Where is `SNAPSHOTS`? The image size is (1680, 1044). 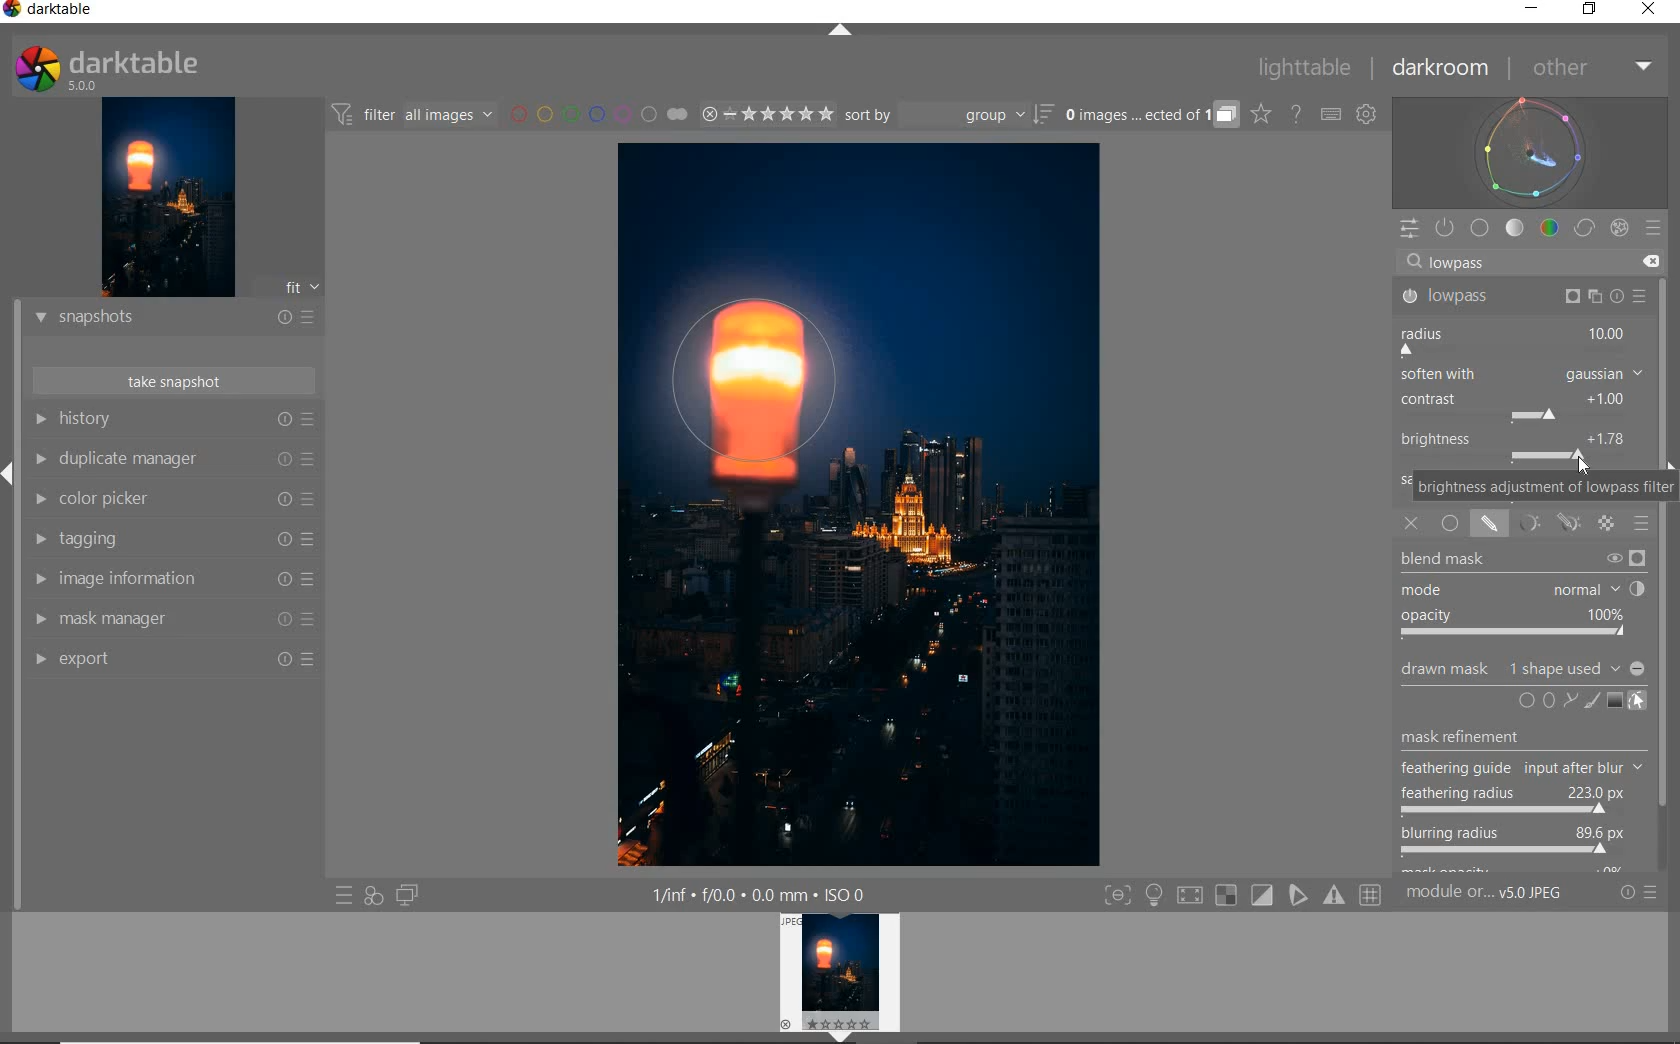
SNAPSHOTS is located at coordinates (175, 317).